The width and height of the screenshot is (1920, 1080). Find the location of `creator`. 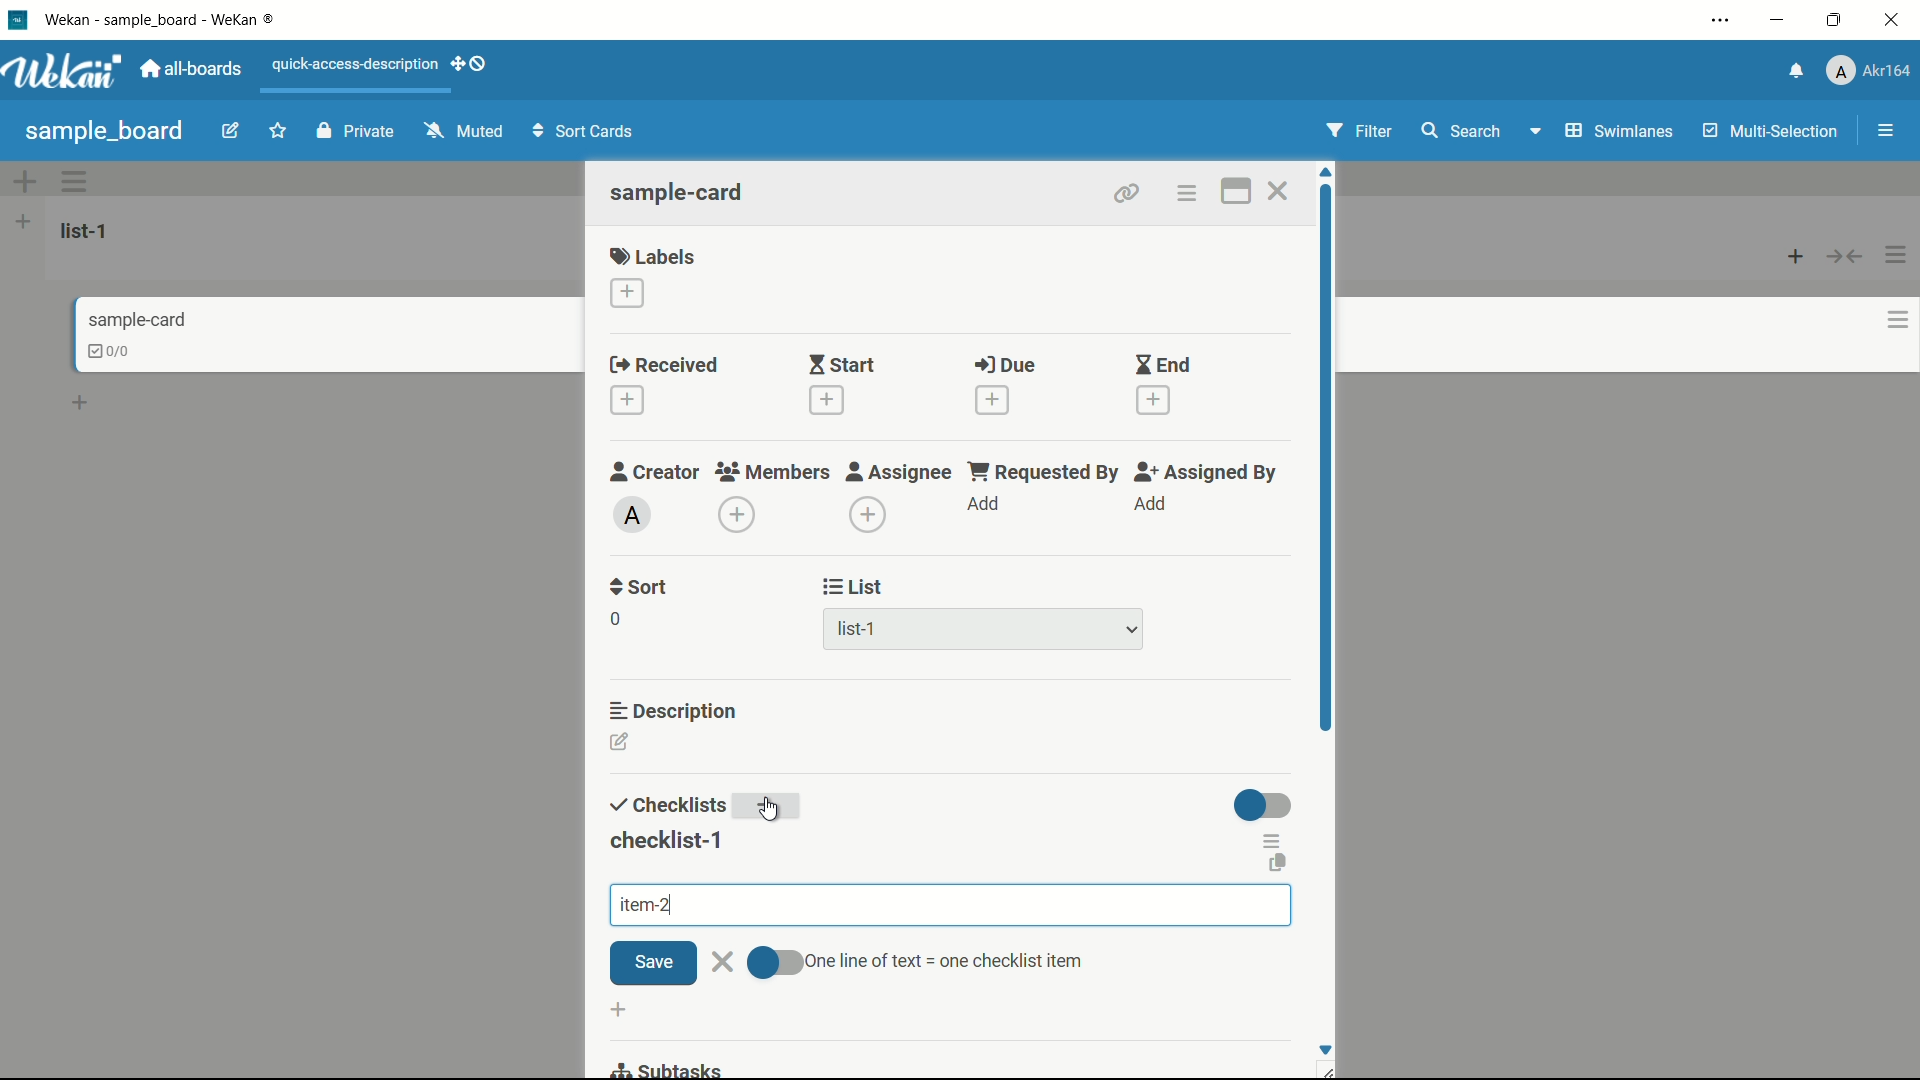

creator is located at coordinates (655, 471).